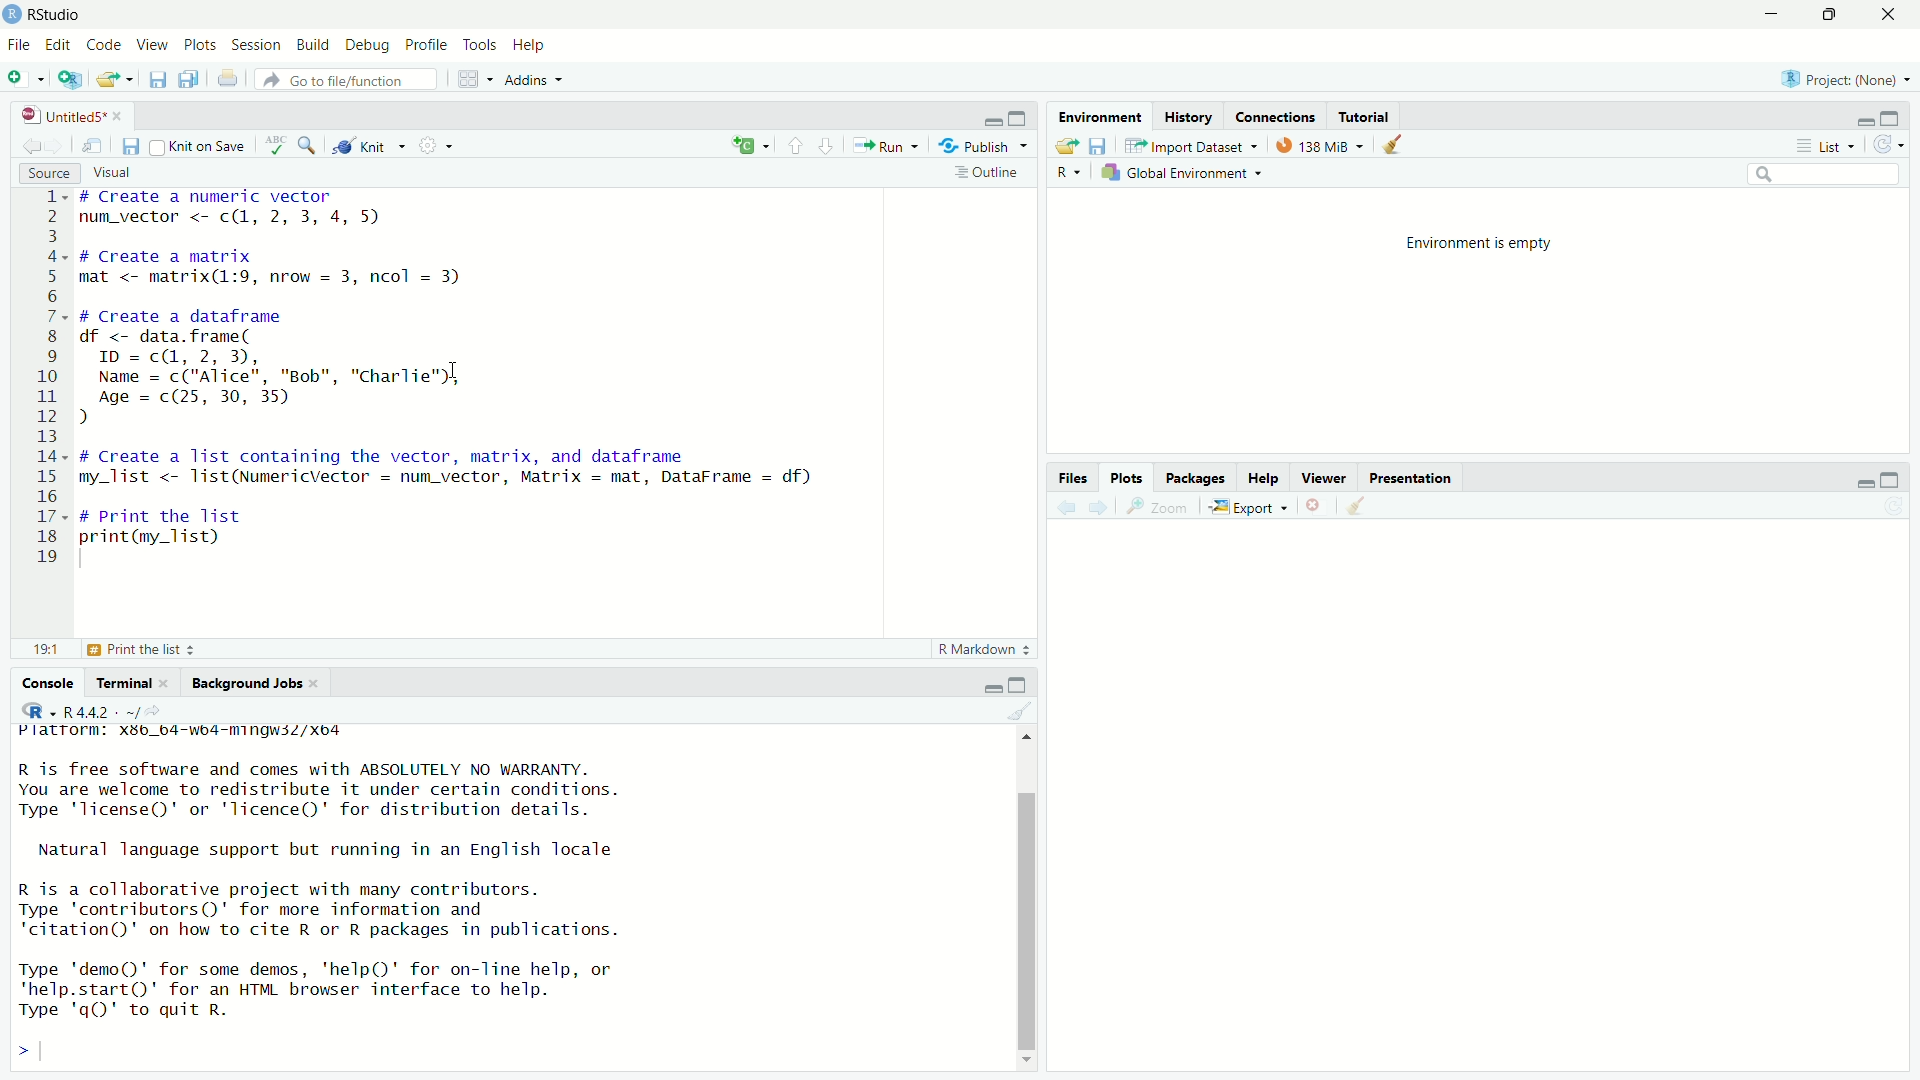  I want to click on Platrorm: Xx¥b_b4-wb4-mingw3Z/xo4

R is free software and comes with ABSOLUTELY NO WARRANTY.

You are welcome to redistribute it under certain conditions.

Type 'license()' or 'licence()' for distribution details.
Natural language support but running in an English locale

R is a collaborative project with many contributors.

Type 'contributors()' for more information and

‘citation()' on how to cite R or R packages in publications.

Type 'demo()' for some demos, 'help()' for on-line help, or

'help.start()' for an HTML browser interface to help.

Type 'qQ)' to quit R.

>, so click(376, 895).